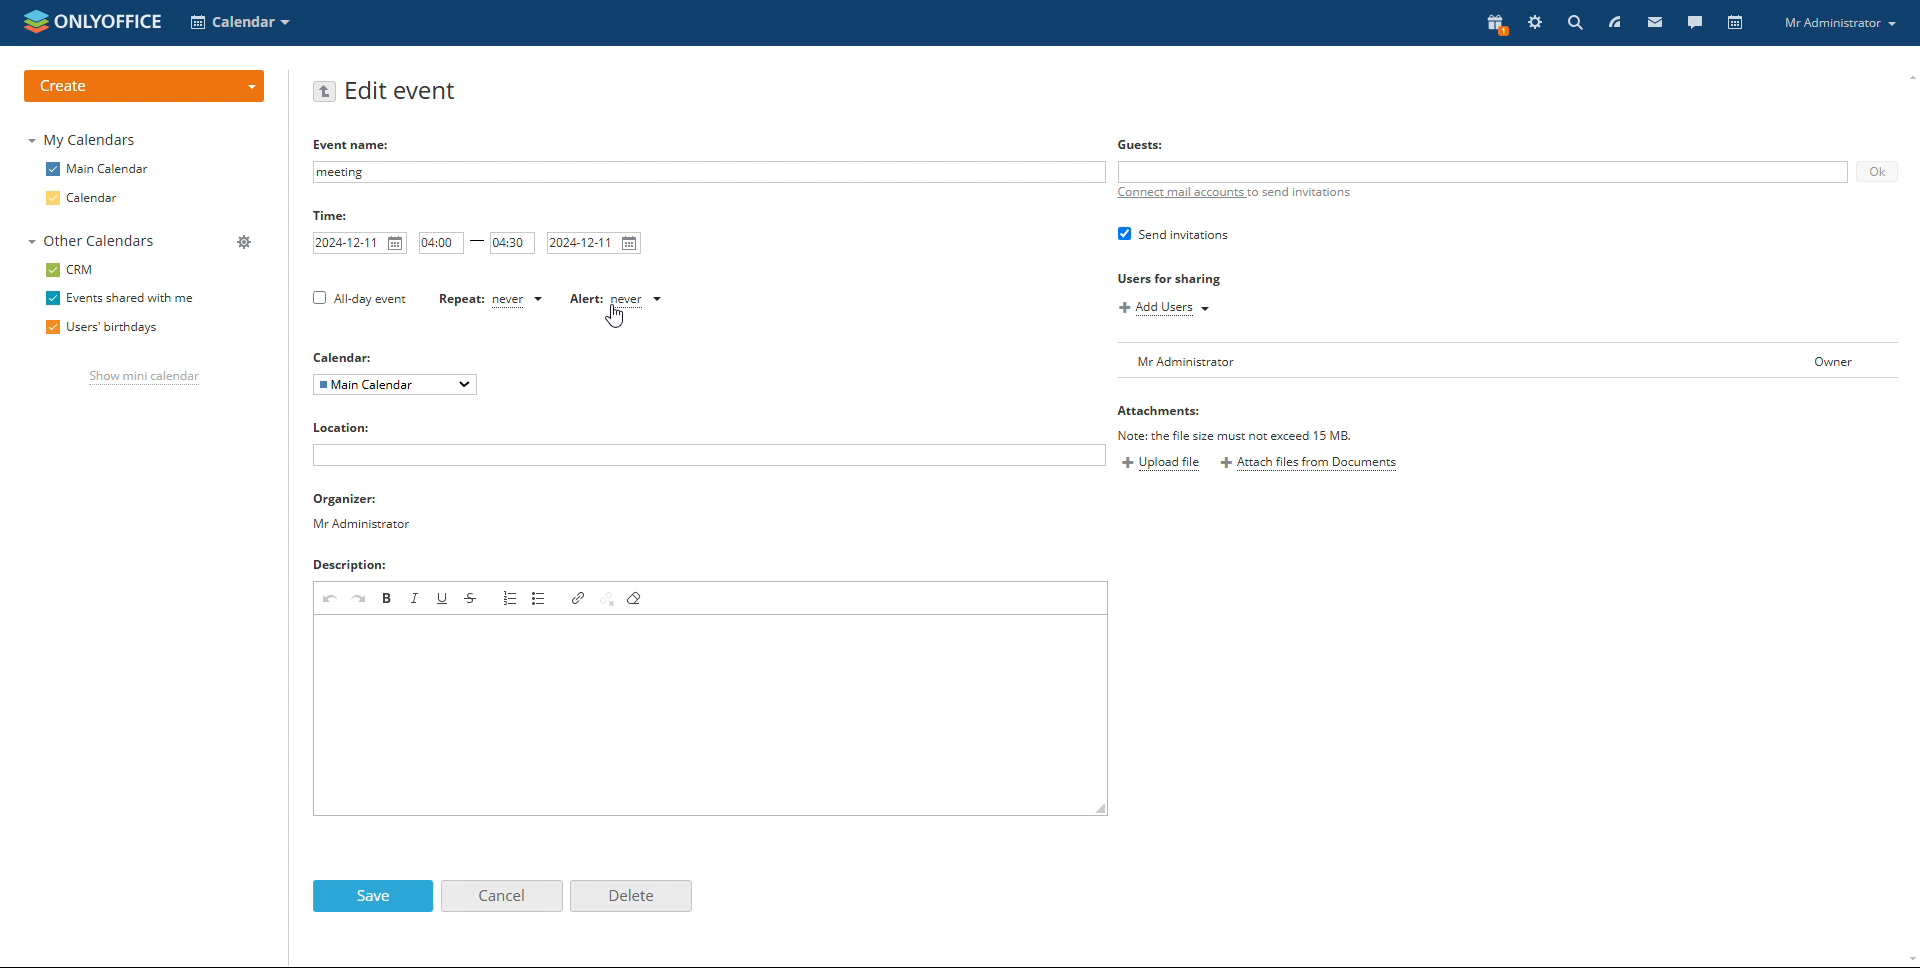  What do you see at coordinates (146, 378) in the screenshot?
I see `show mini calendar` at bounding box center [146, 378].